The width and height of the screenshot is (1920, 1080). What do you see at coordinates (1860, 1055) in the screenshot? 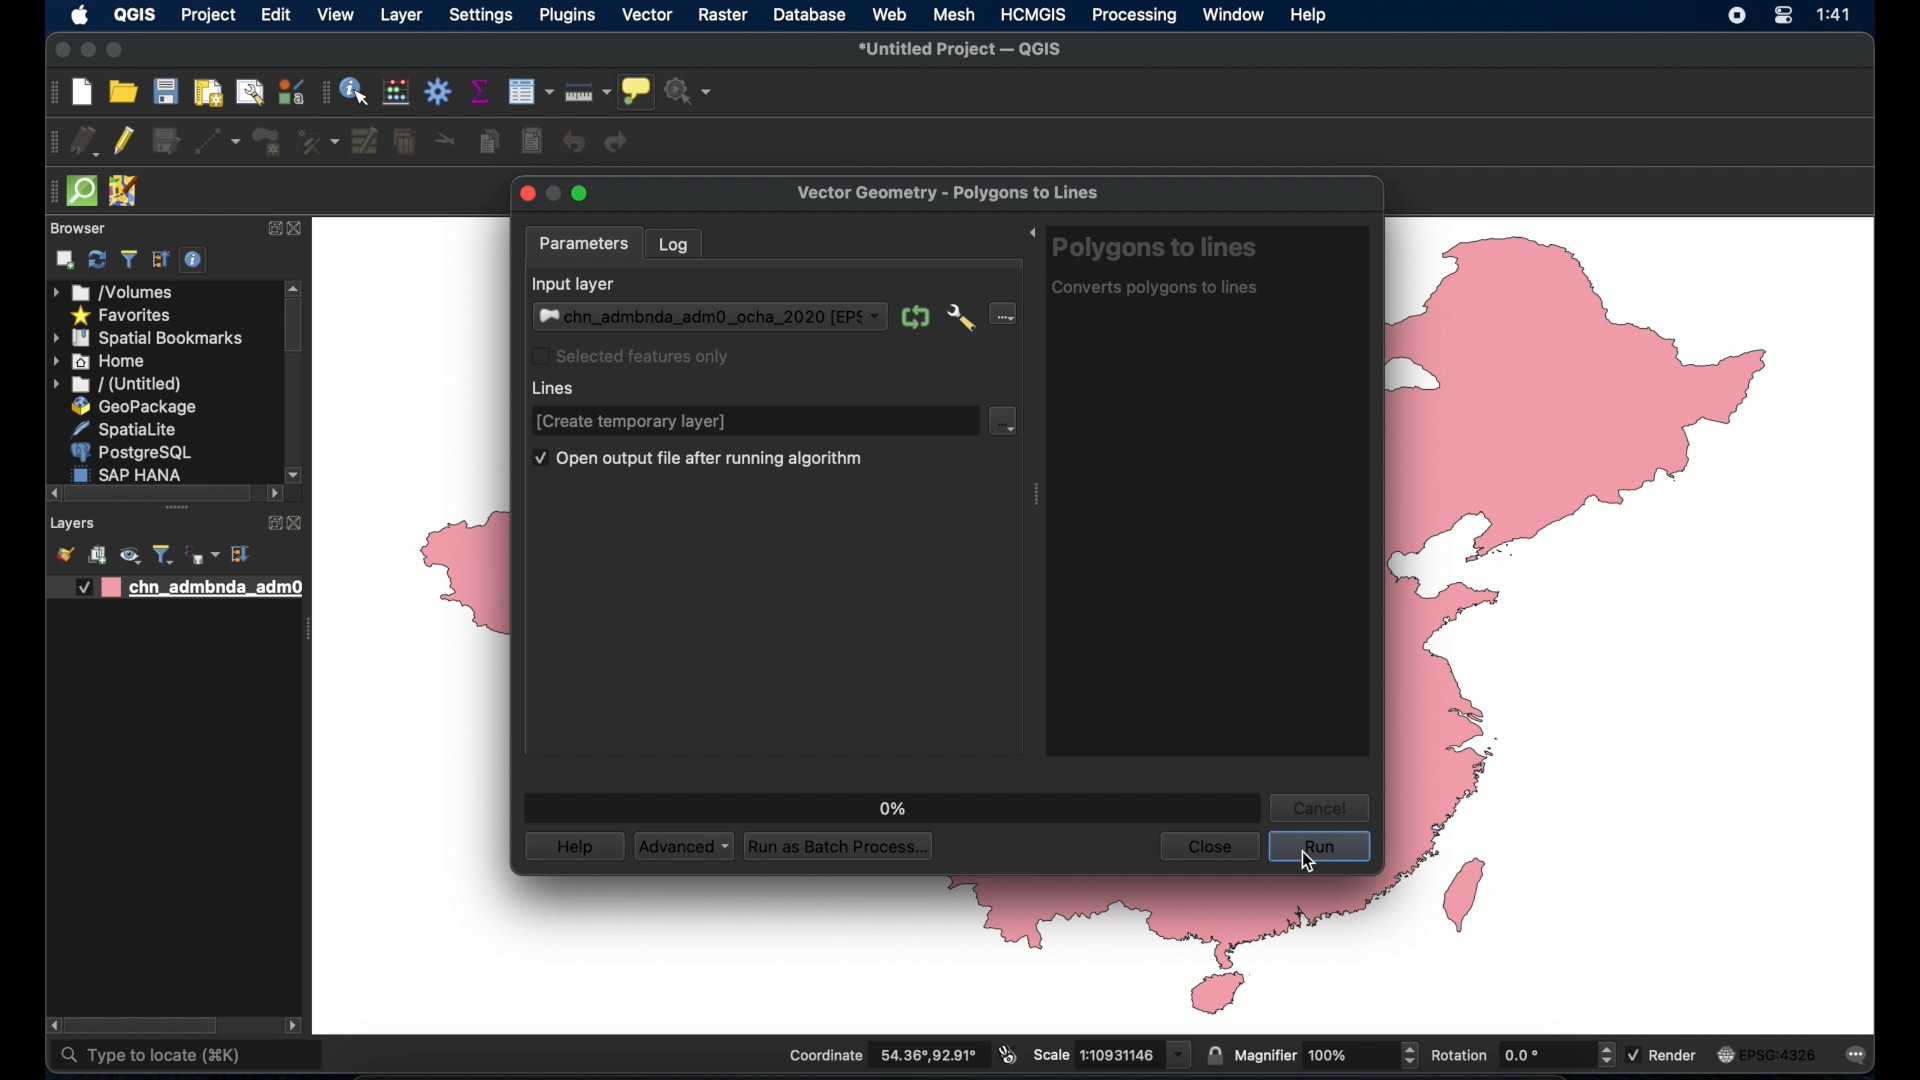
I see `messages` at bounding box center [1860, 1055].